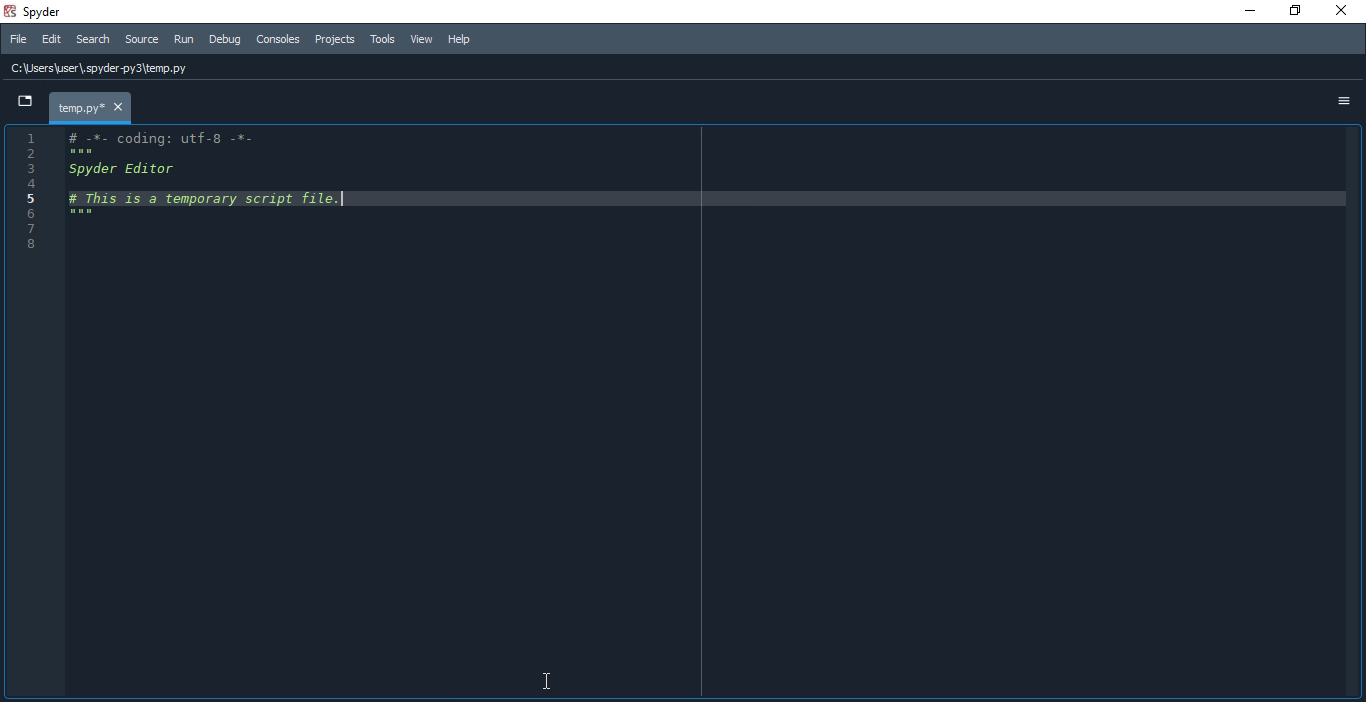  What do you see at coordinates (110, 67) in the screenshot?
I see `file location` at bounding box center [110, 67].